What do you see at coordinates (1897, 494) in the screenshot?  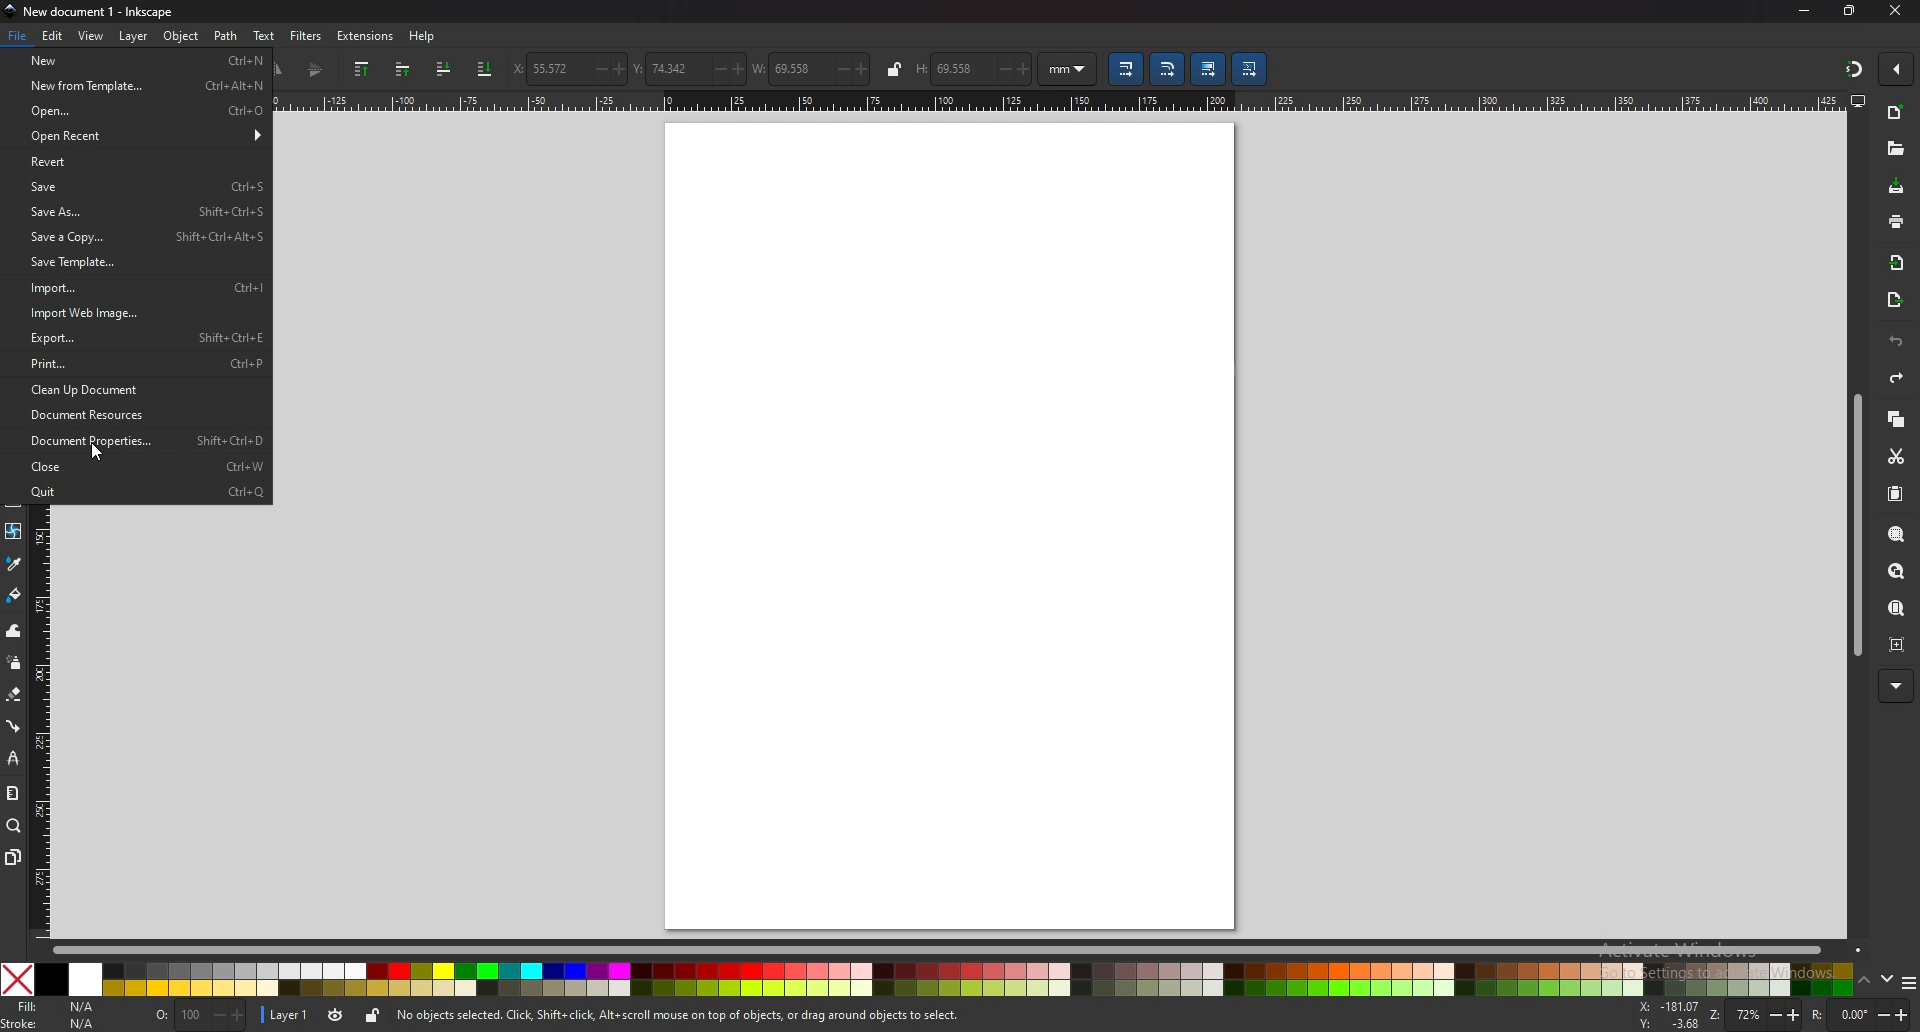 I see `paste` at bounding box center [1897, 494].